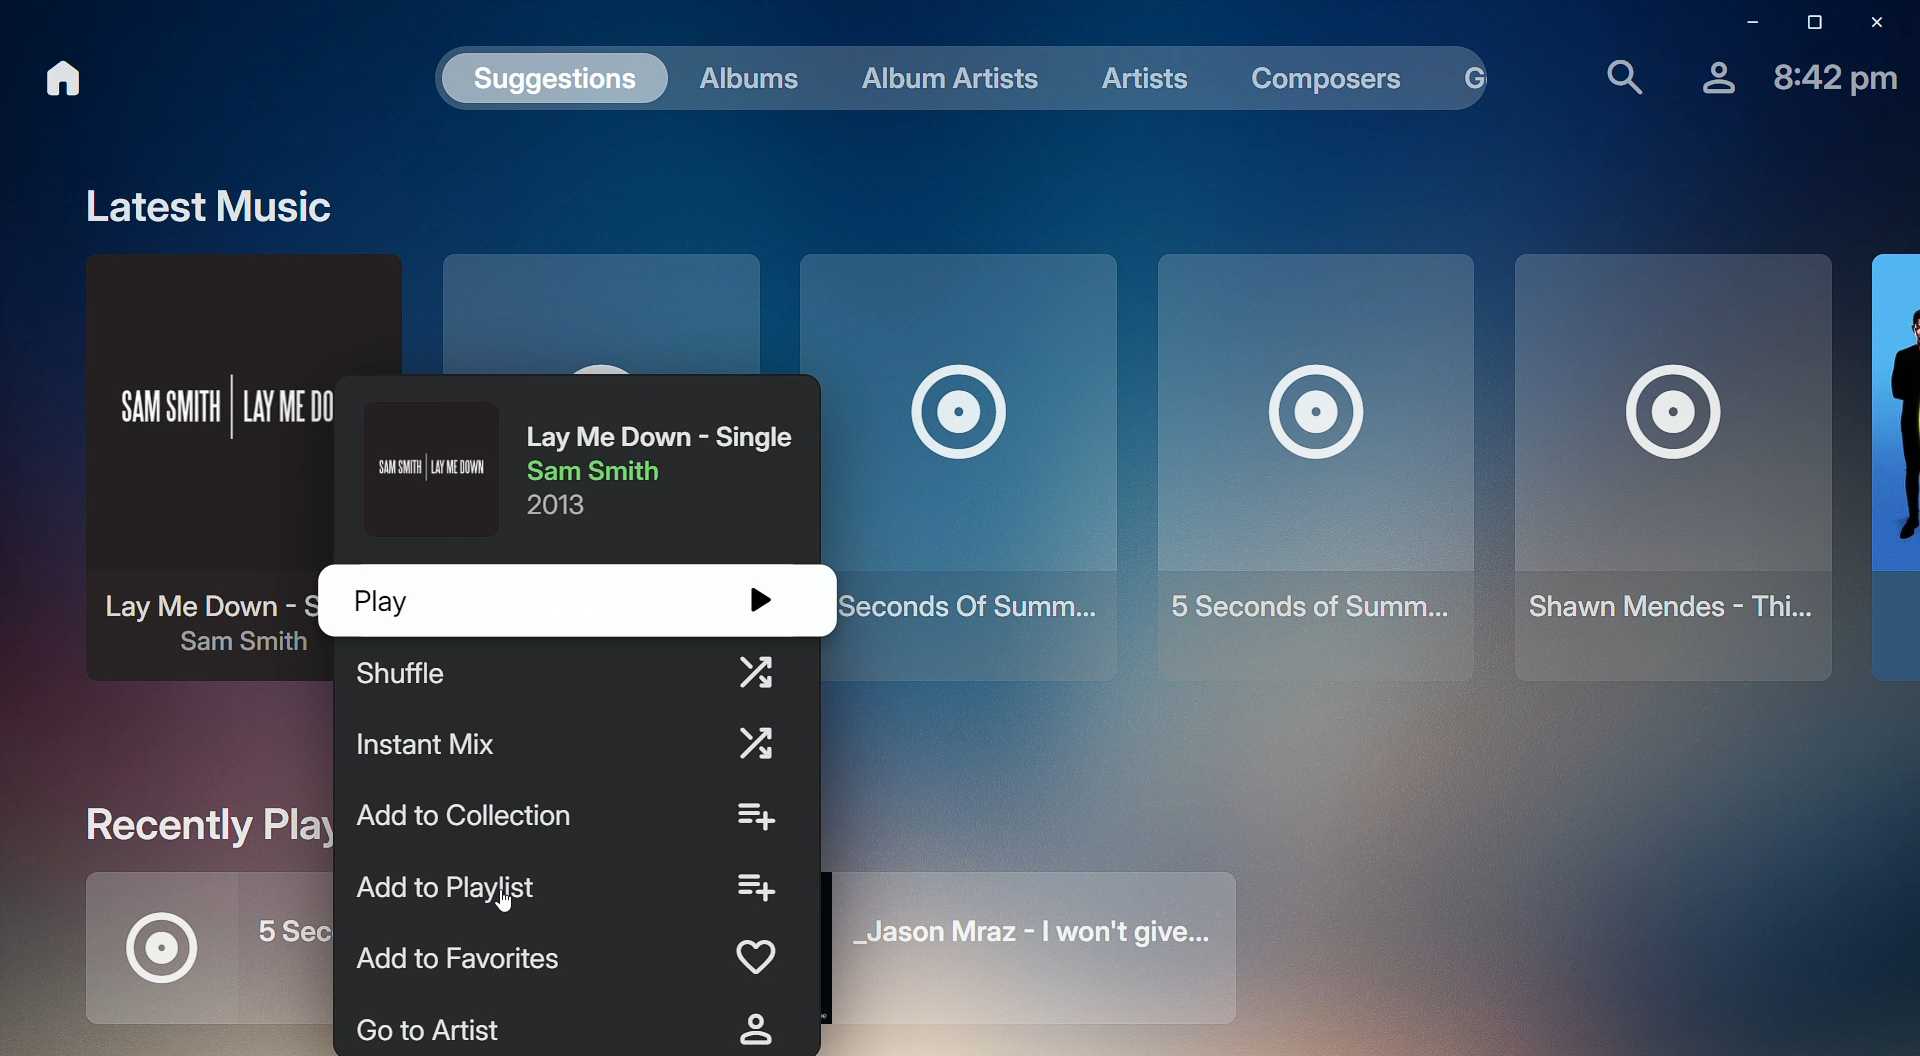  What do you see at coordinates (569, 889) in the screenshot?
I see `Add to Playlist` at bounding box center [569, 889].